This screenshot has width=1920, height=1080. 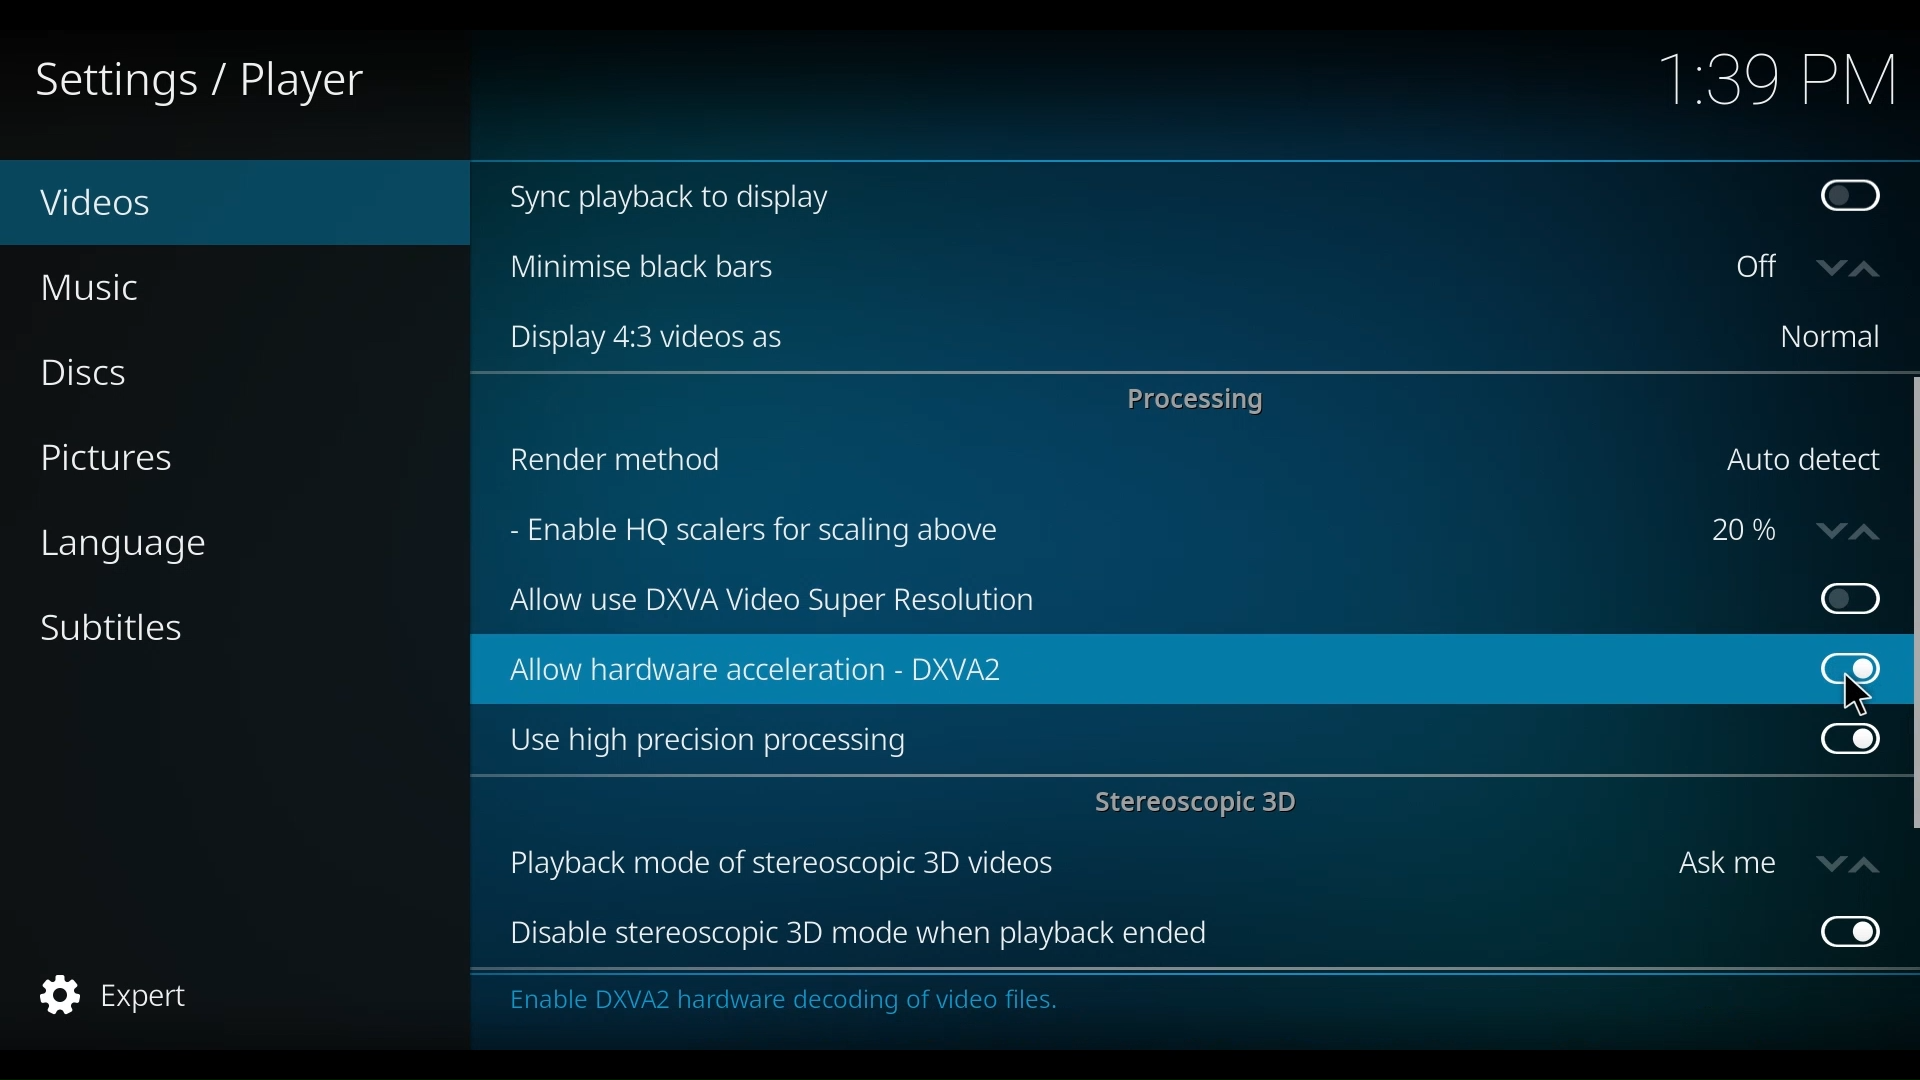 I want to click on Allow hardware acceleration -DXVA2, so click(x=1126, y=670).